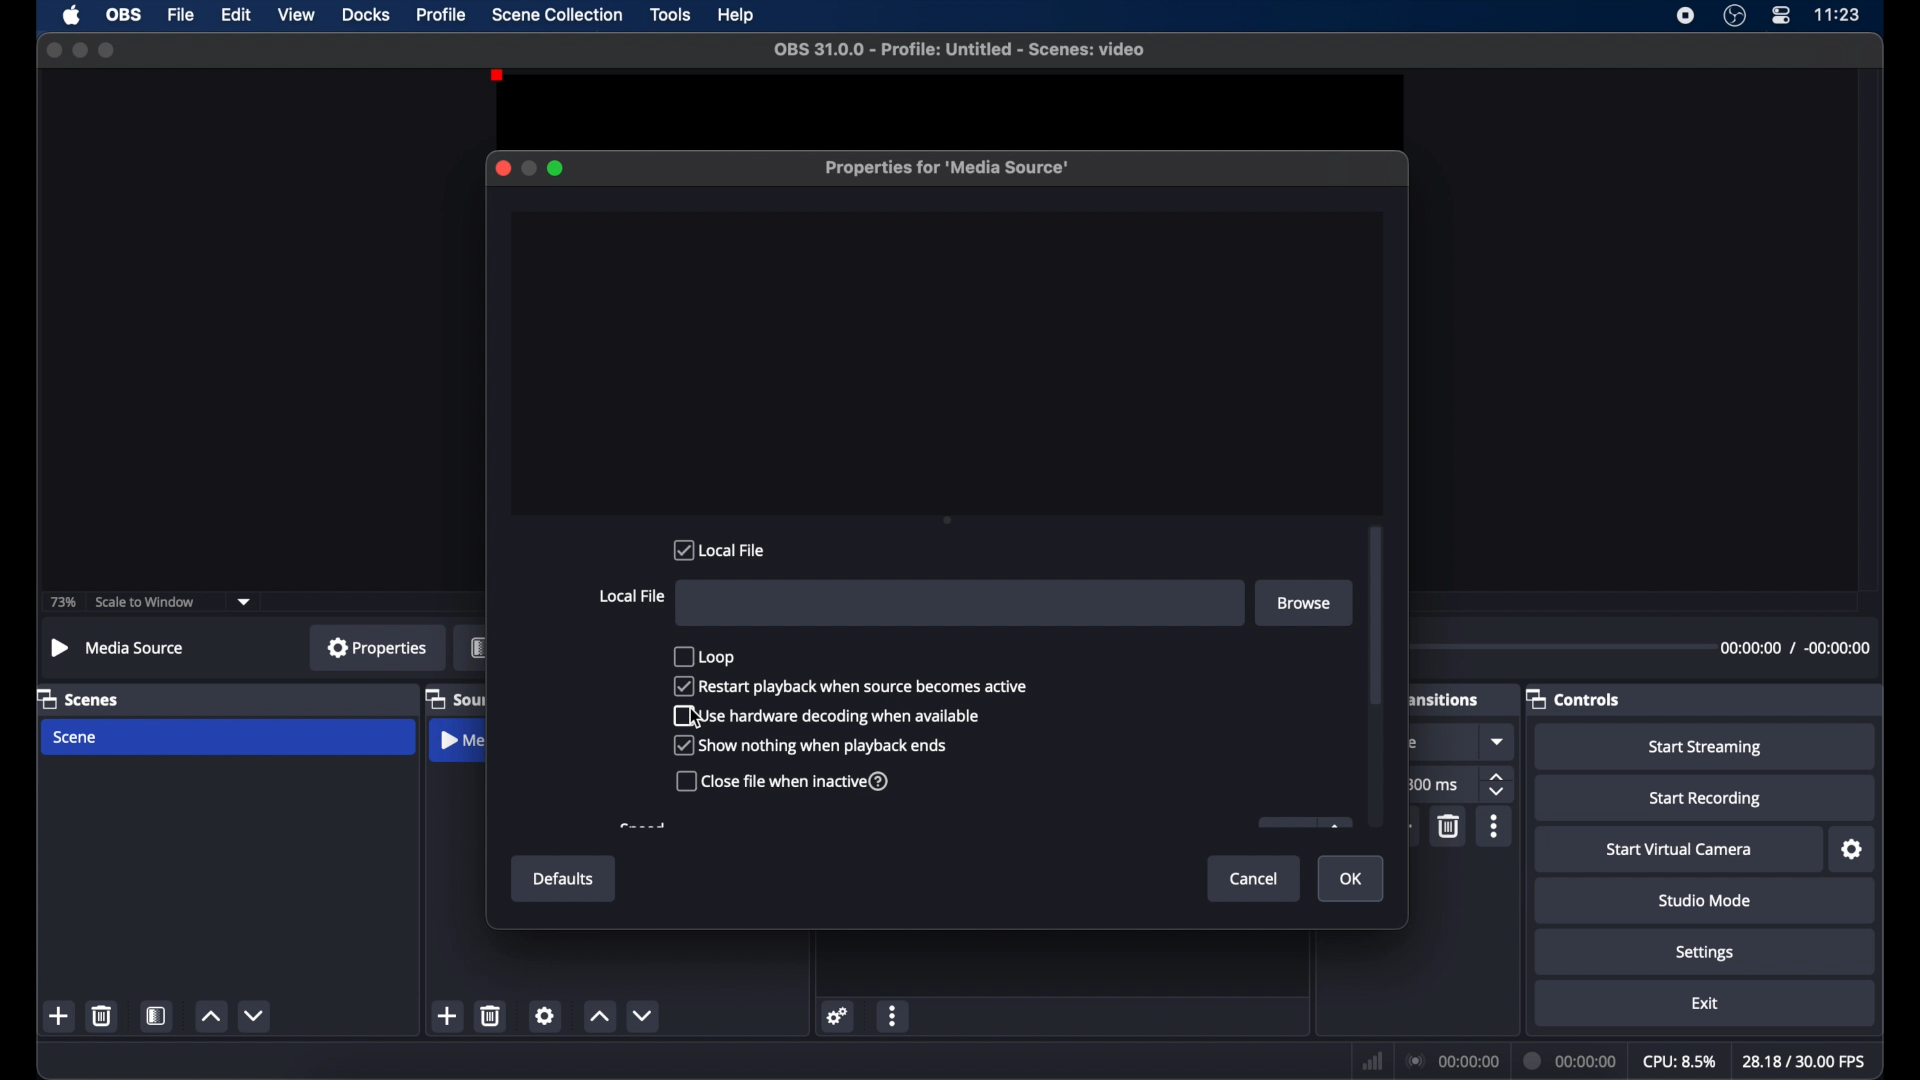 The width and height of the screenshot is (1920, 1080). I want to click on settings, so click(838, 1017).